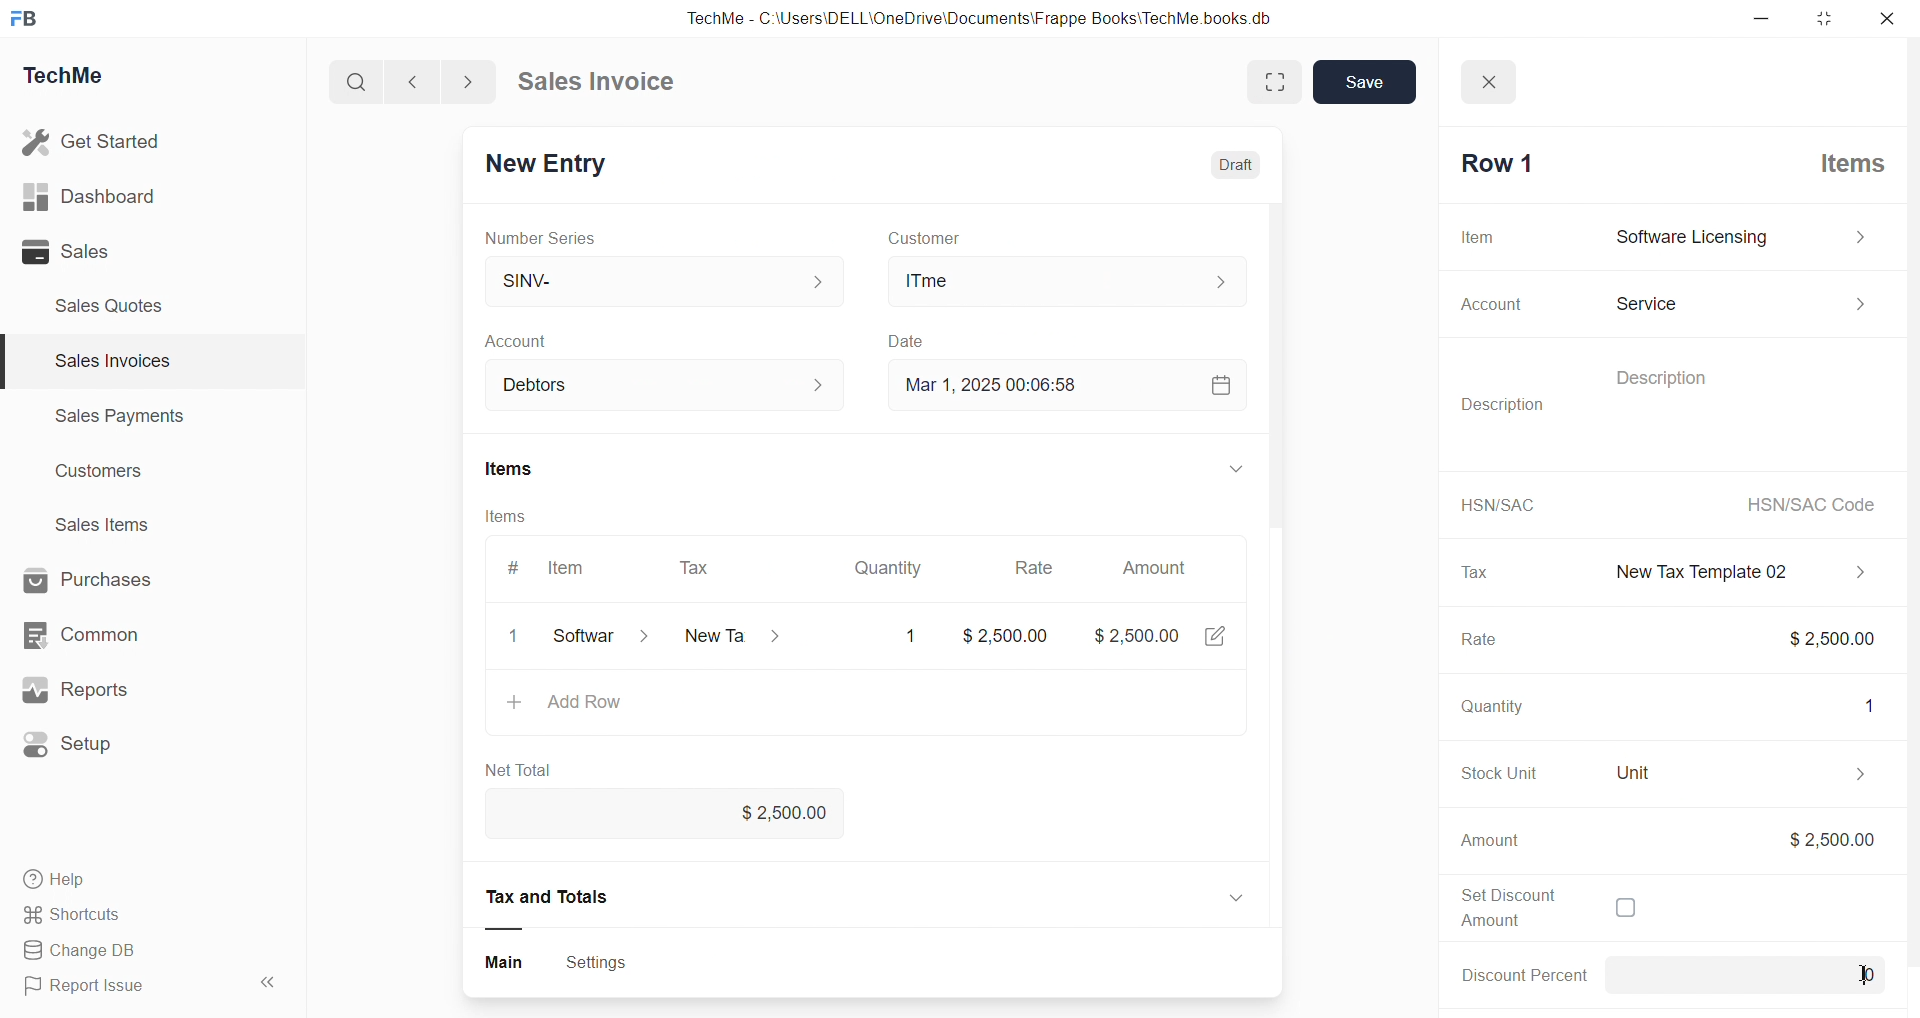 The width and height of the screenshot is (1920, 1018). I want to click on Account, so click(1483, 305).